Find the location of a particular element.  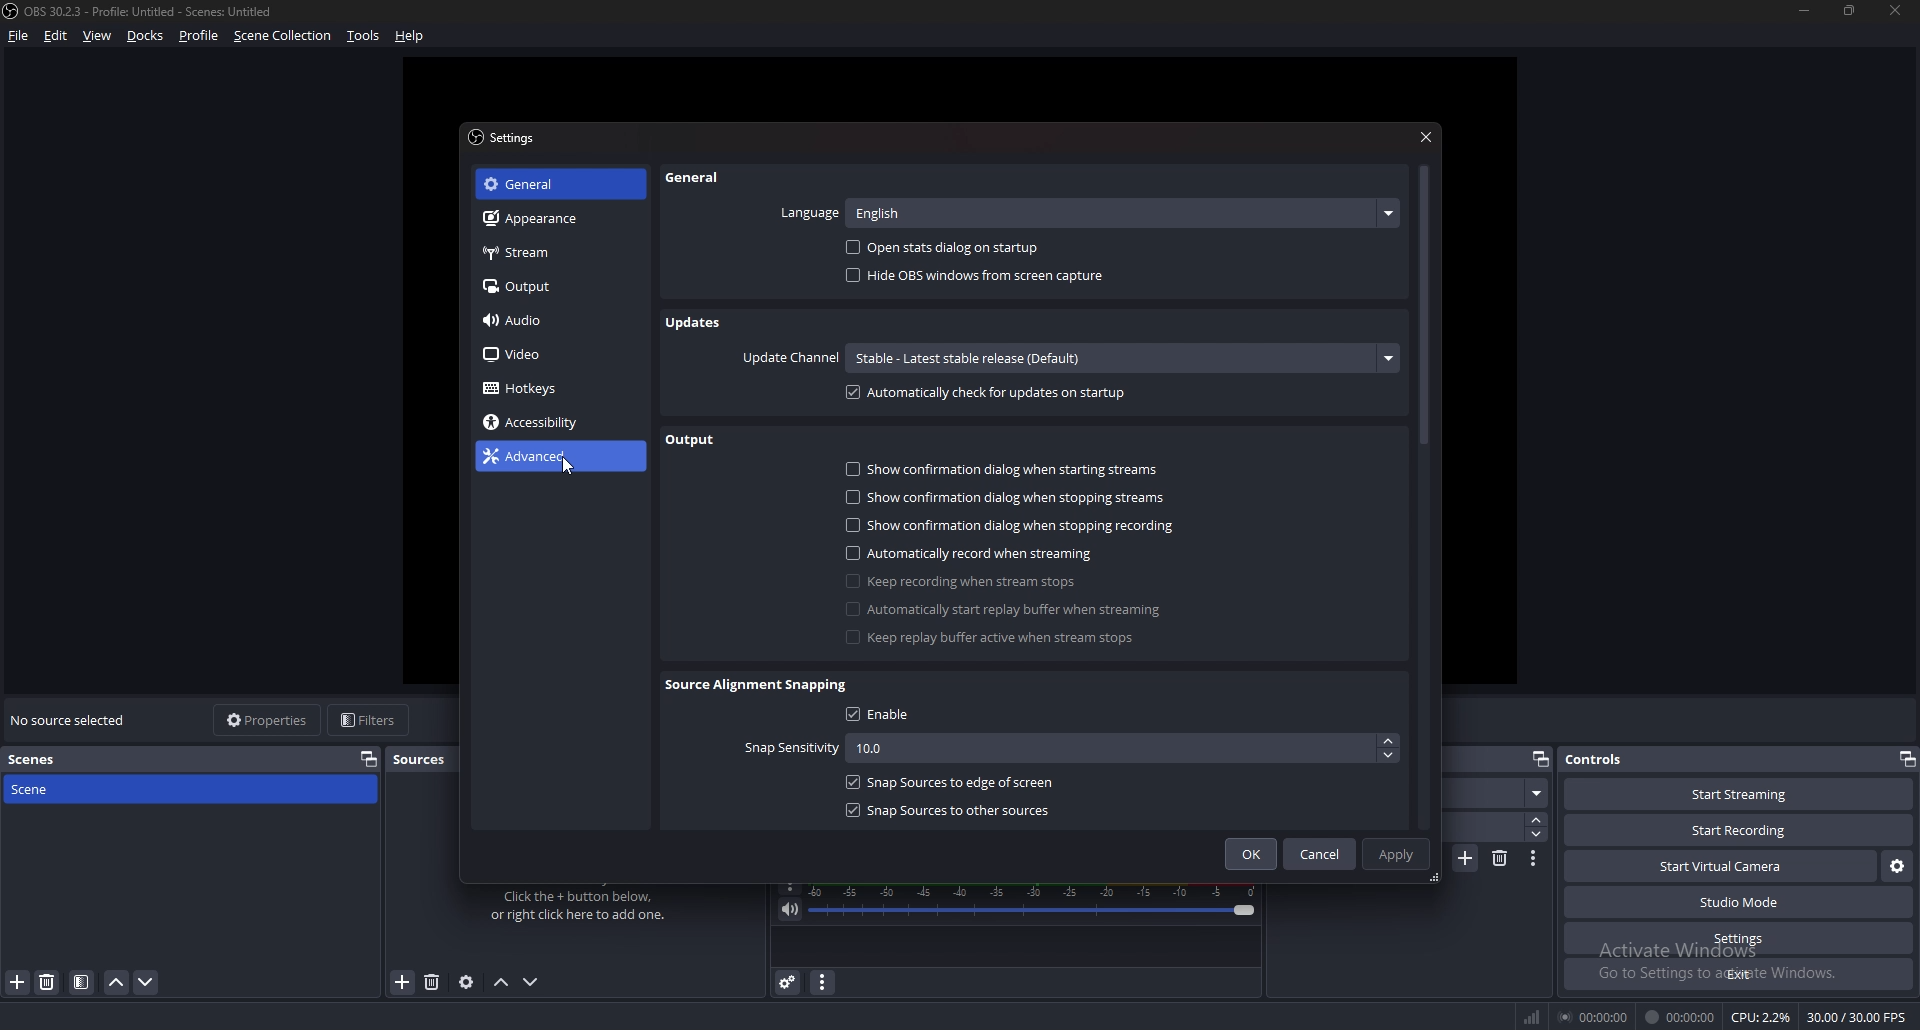

start streaming is located at coordinates (1739, 794).